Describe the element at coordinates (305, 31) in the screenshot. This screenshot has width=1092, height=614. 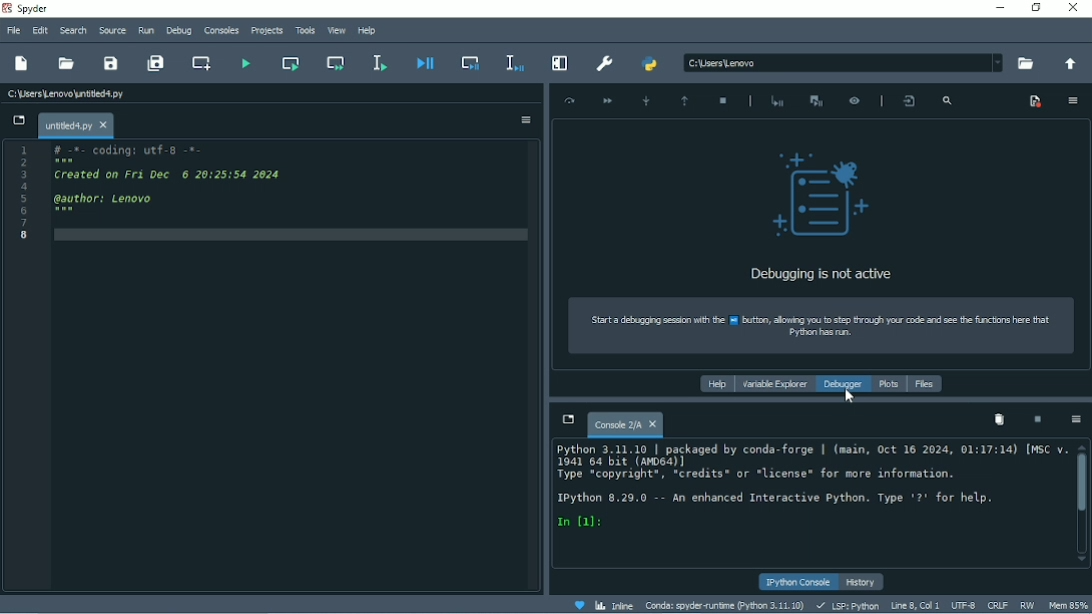
I see `Tools` at that location.